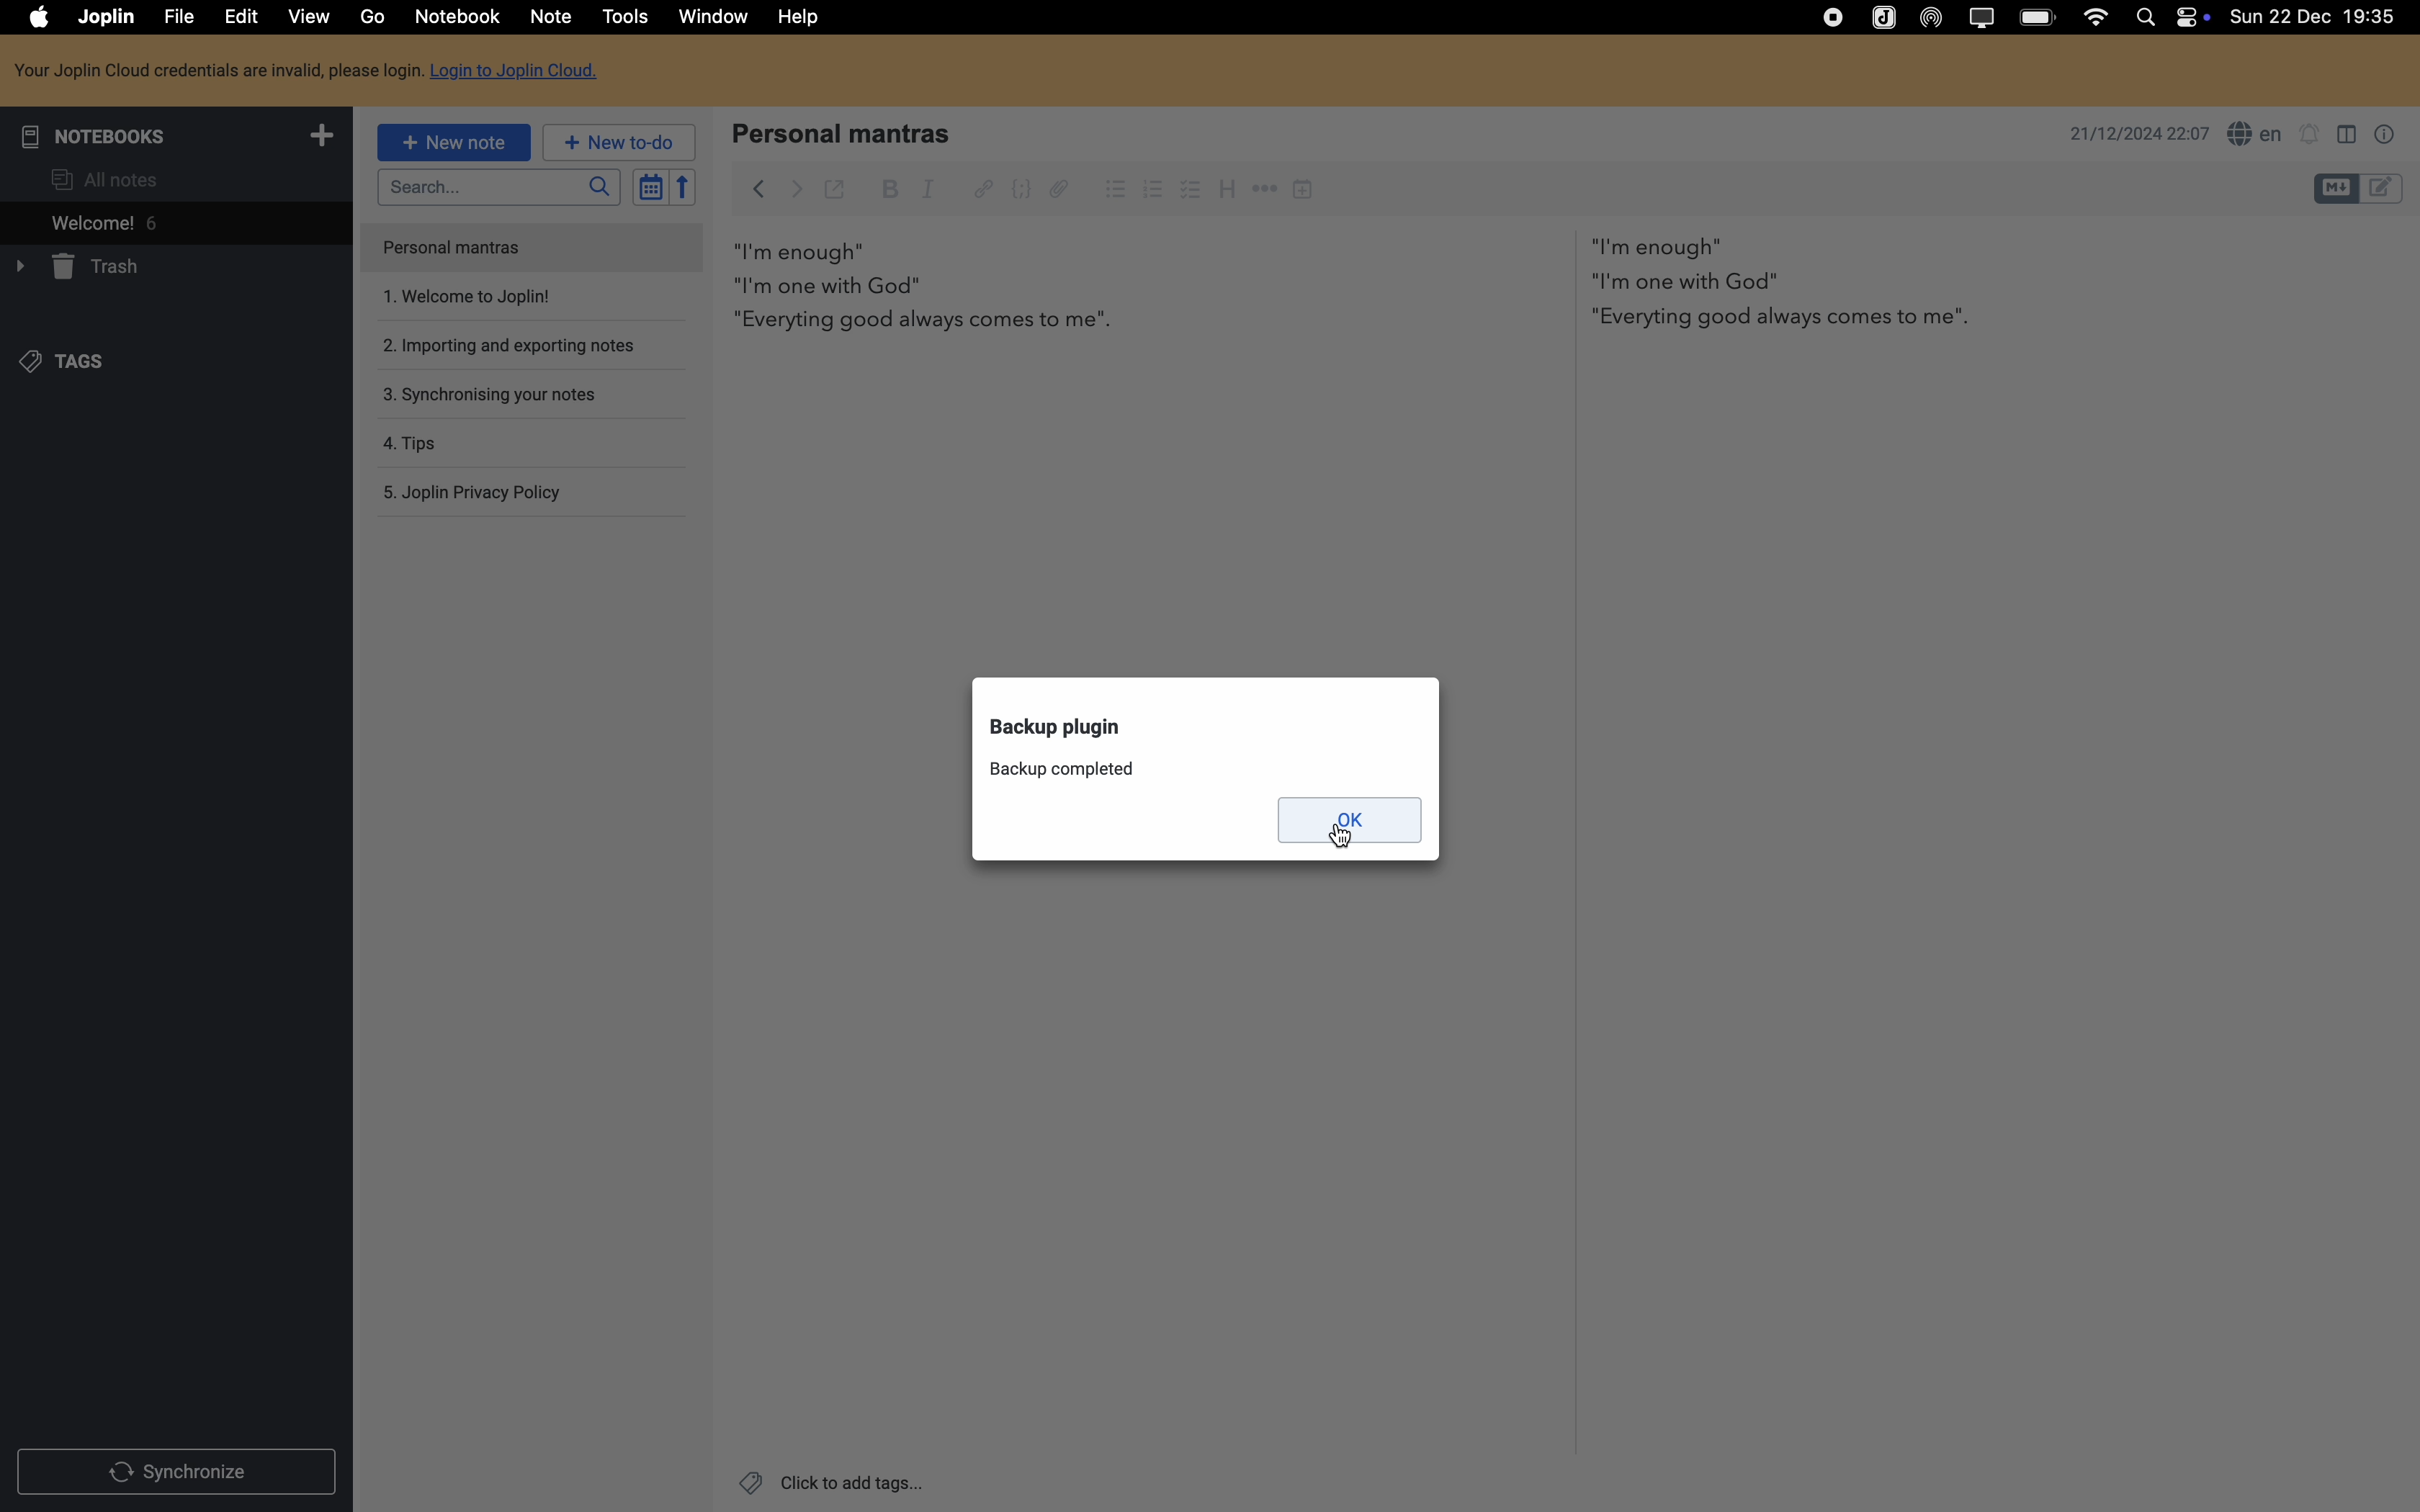  What do you see at coordinates (618, 19) in the screenshot?
I see `click on tools` at bounding box center [618, 19].